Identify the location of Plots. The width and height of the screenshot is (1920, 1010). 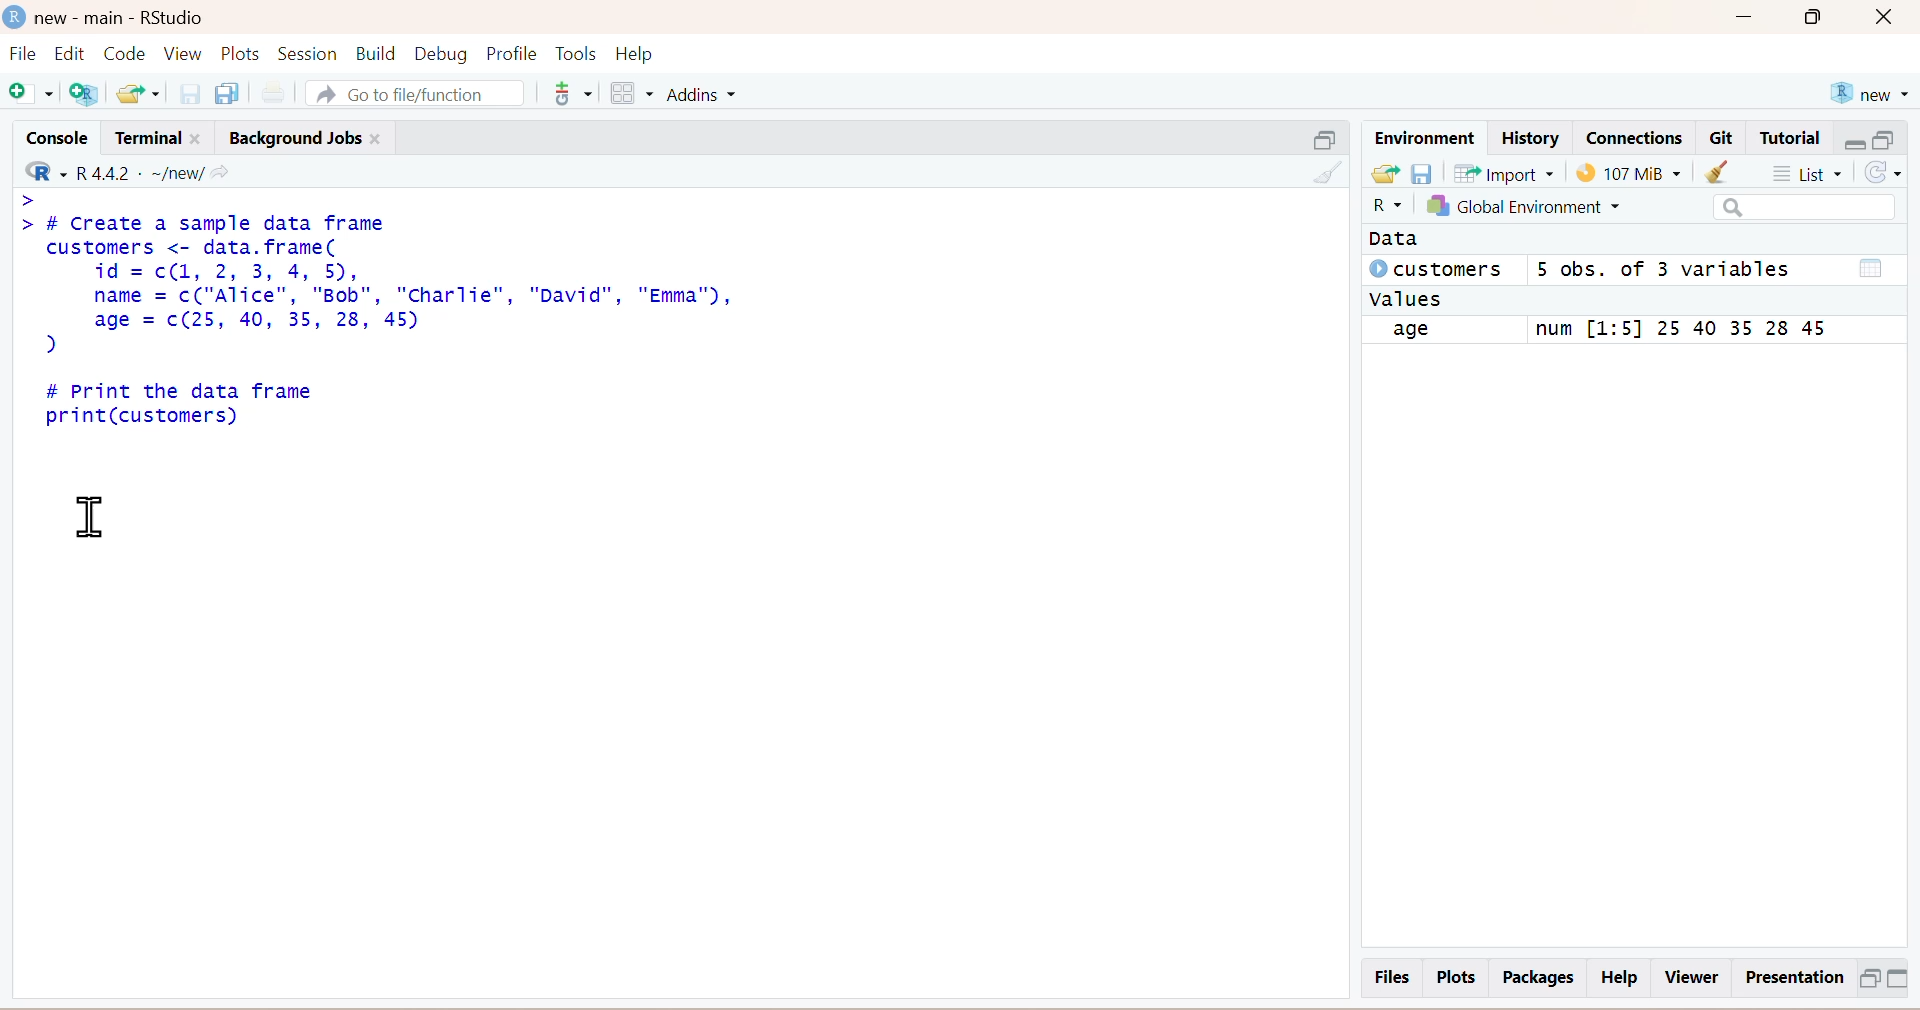
(1456, 977).